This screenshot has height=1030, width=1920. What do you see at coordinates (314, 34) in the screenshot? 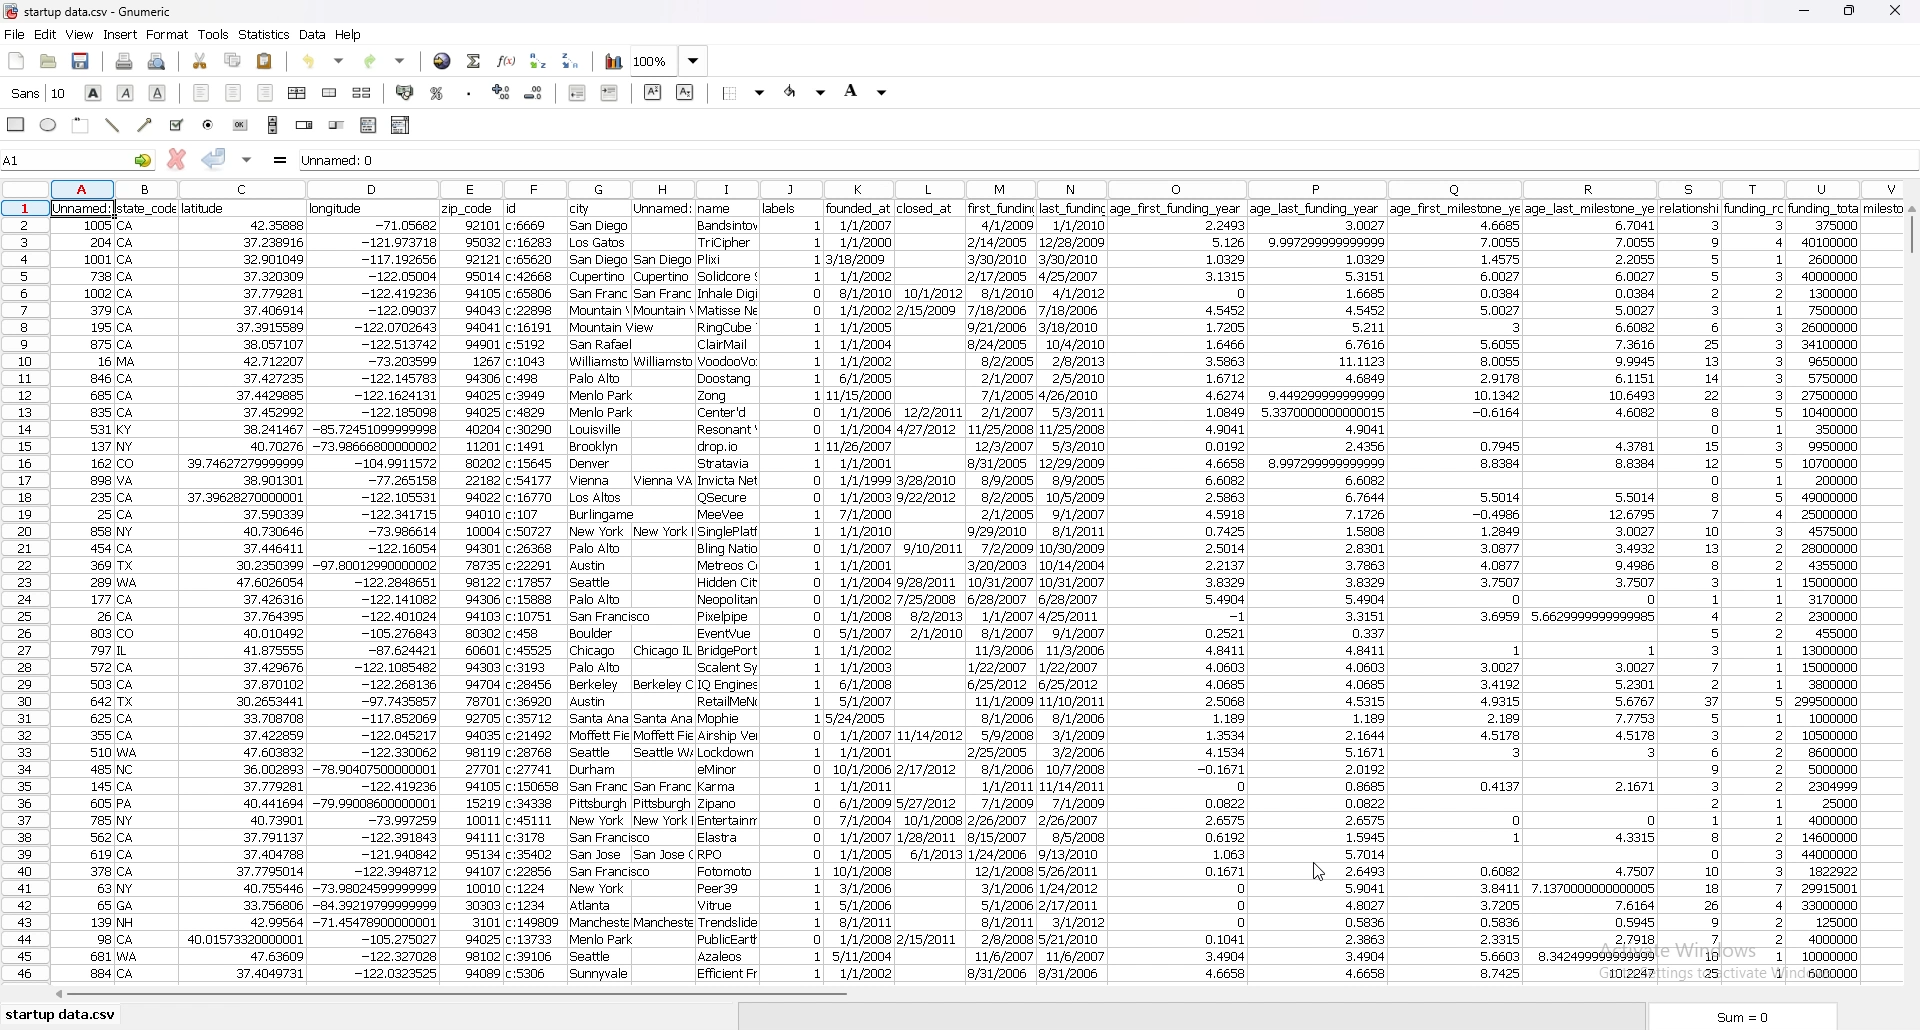
I see `data` at bounding box center [314, 34].